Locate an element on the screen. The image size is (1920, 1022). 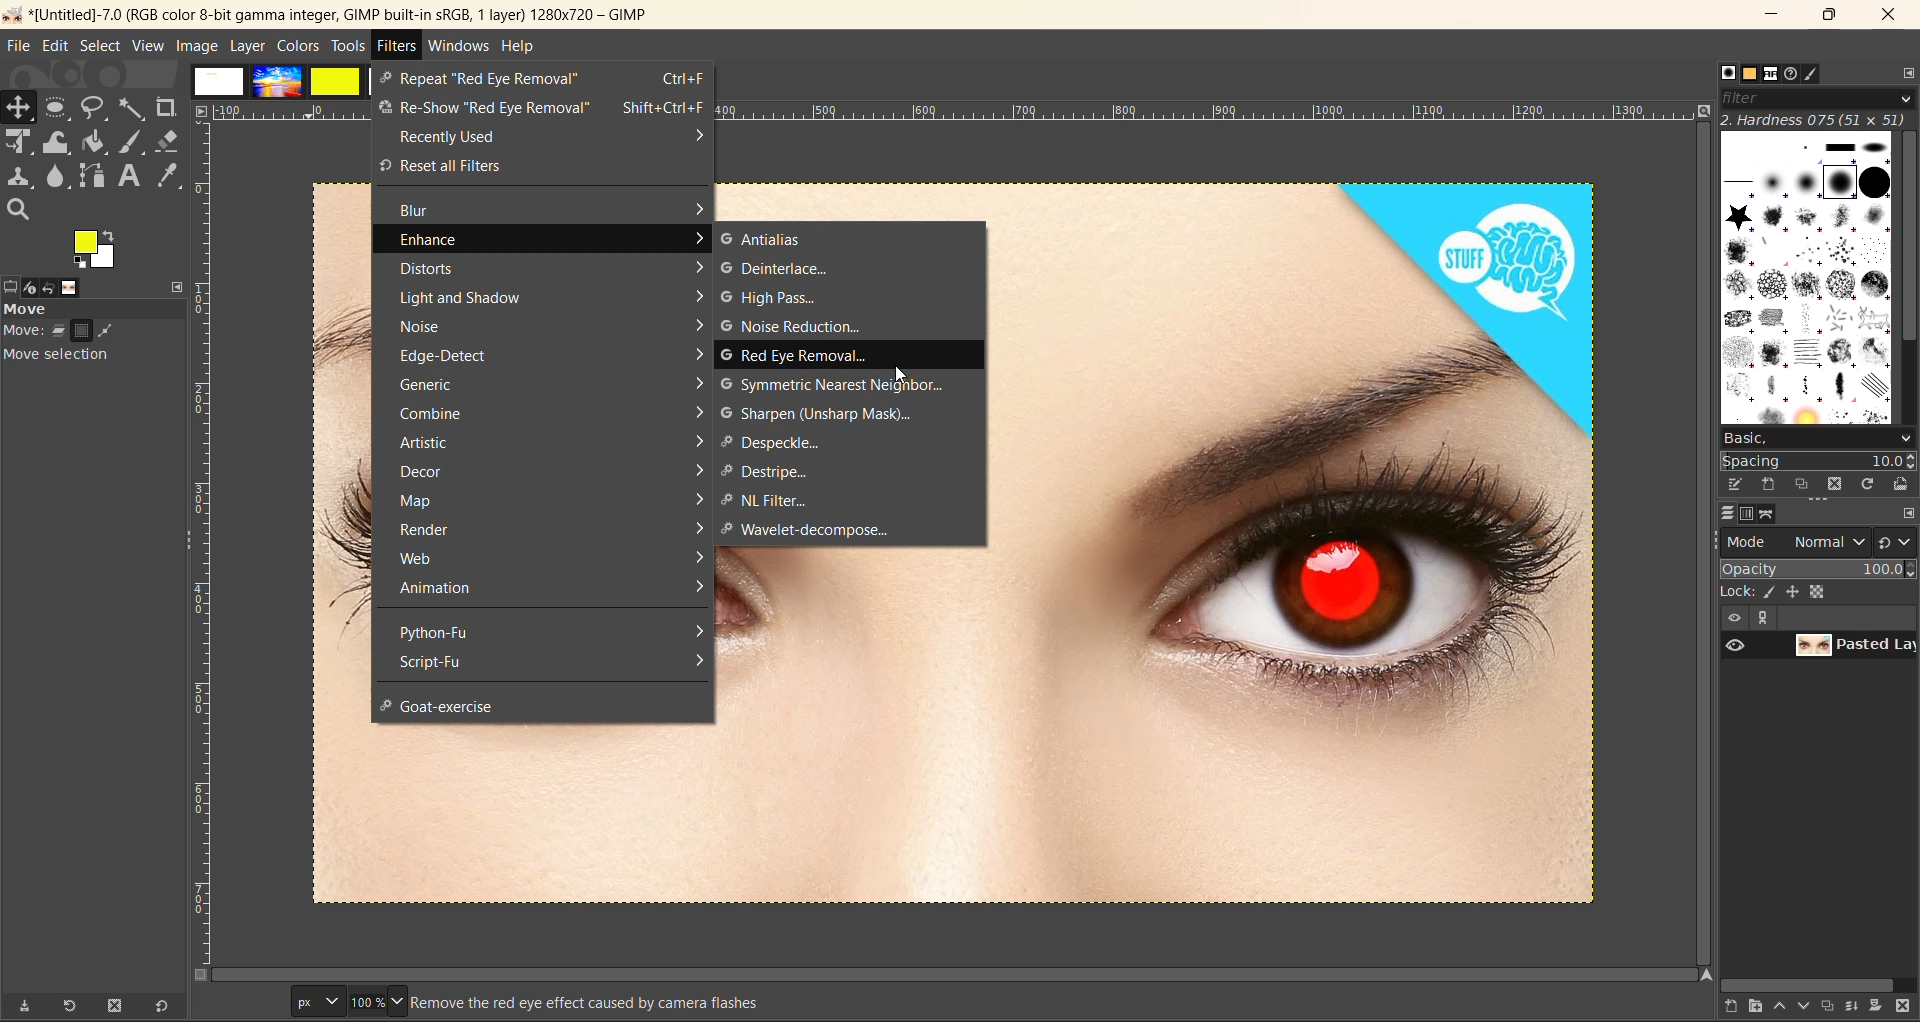
position is located at coordinates (1795, 592).